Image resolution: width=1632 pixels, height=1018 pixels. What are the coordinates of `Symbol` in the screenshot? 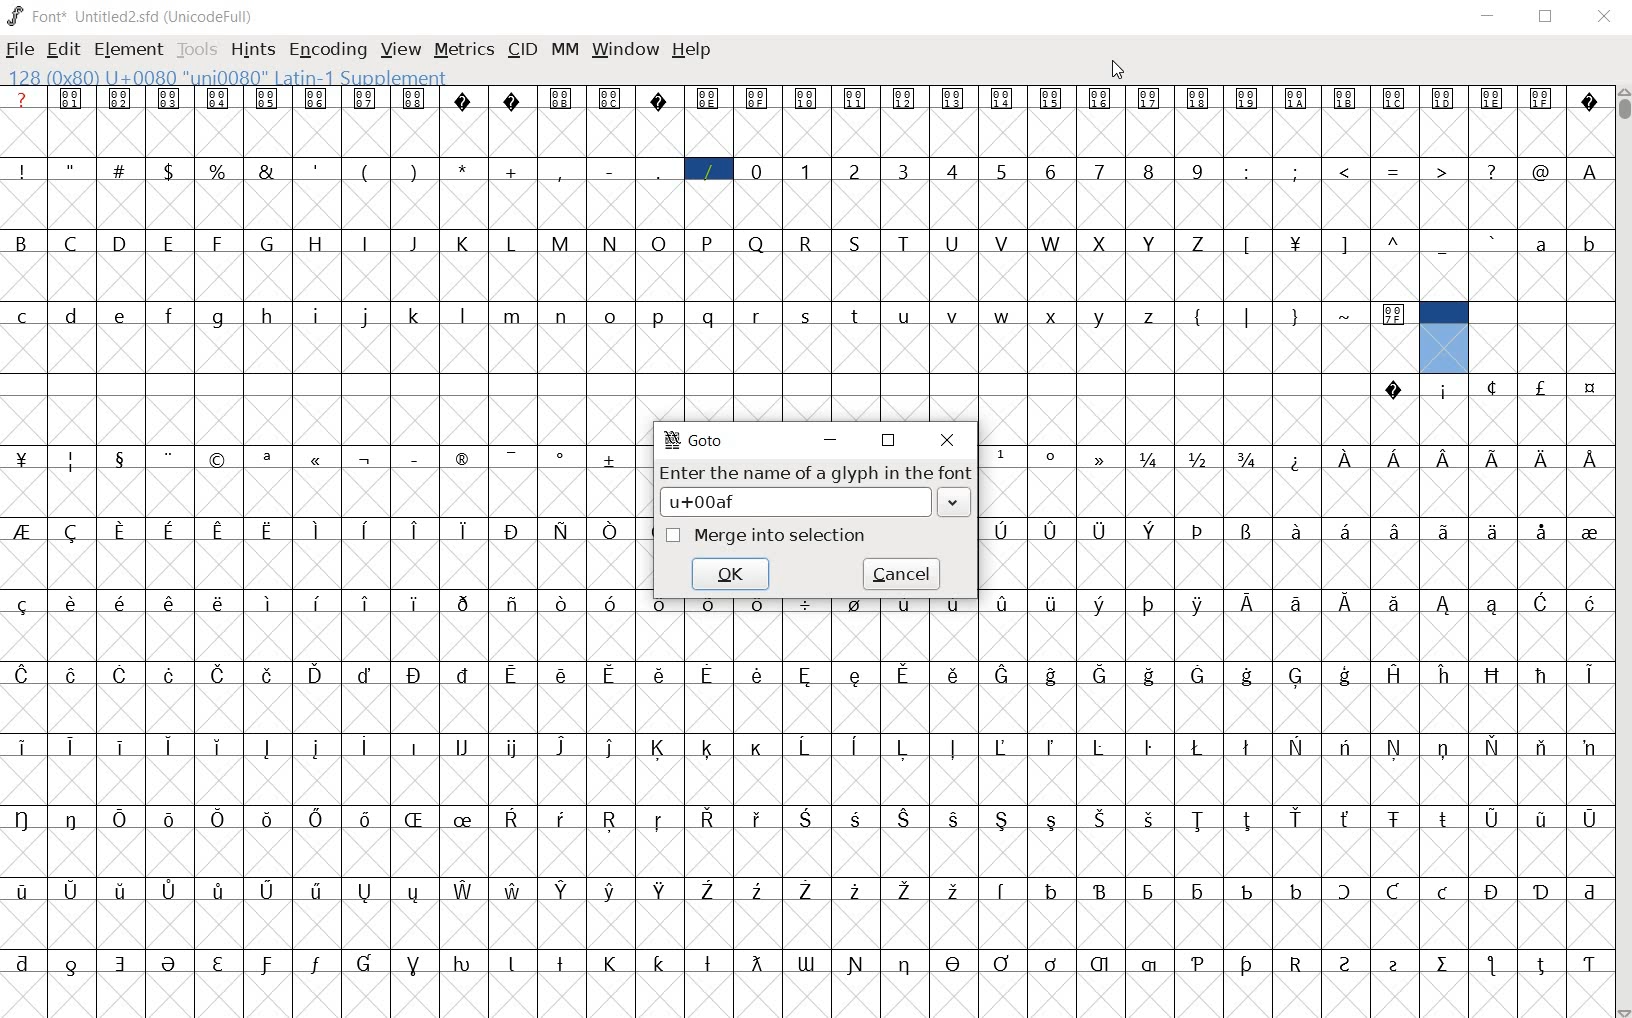 It's located at (515, 961).